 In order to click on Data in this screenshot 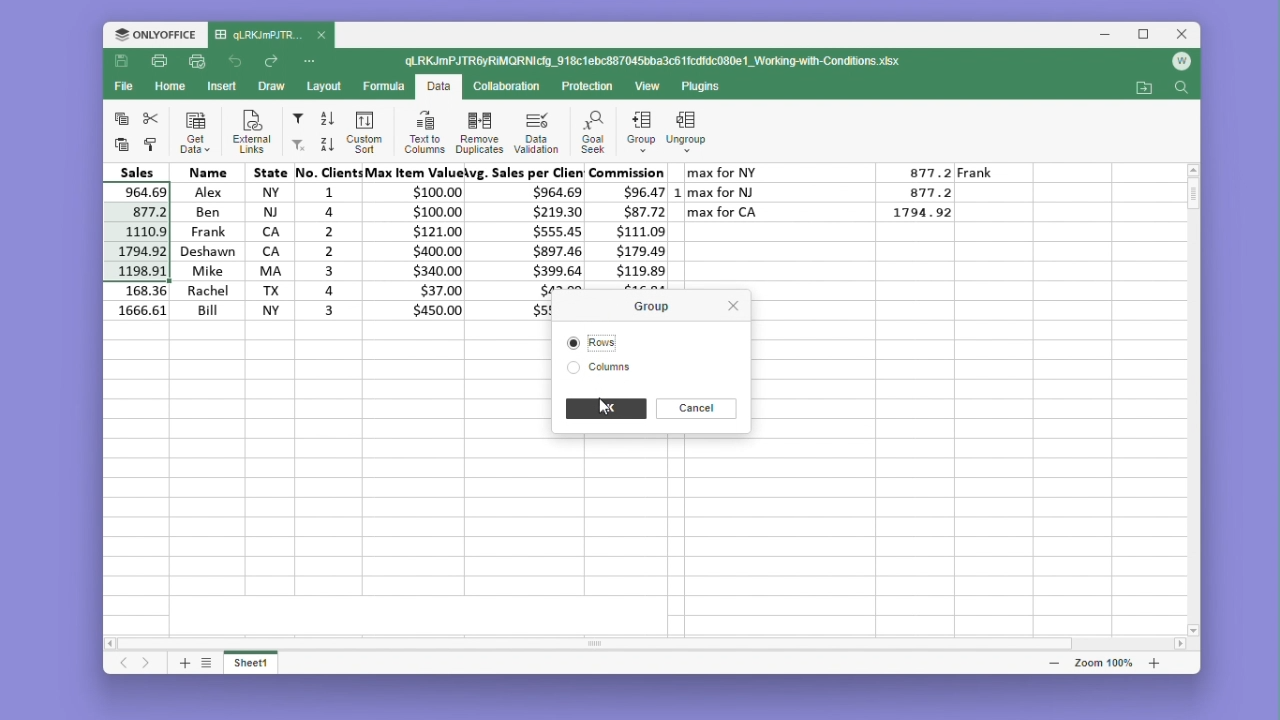, I will do `click(438, 88)`.